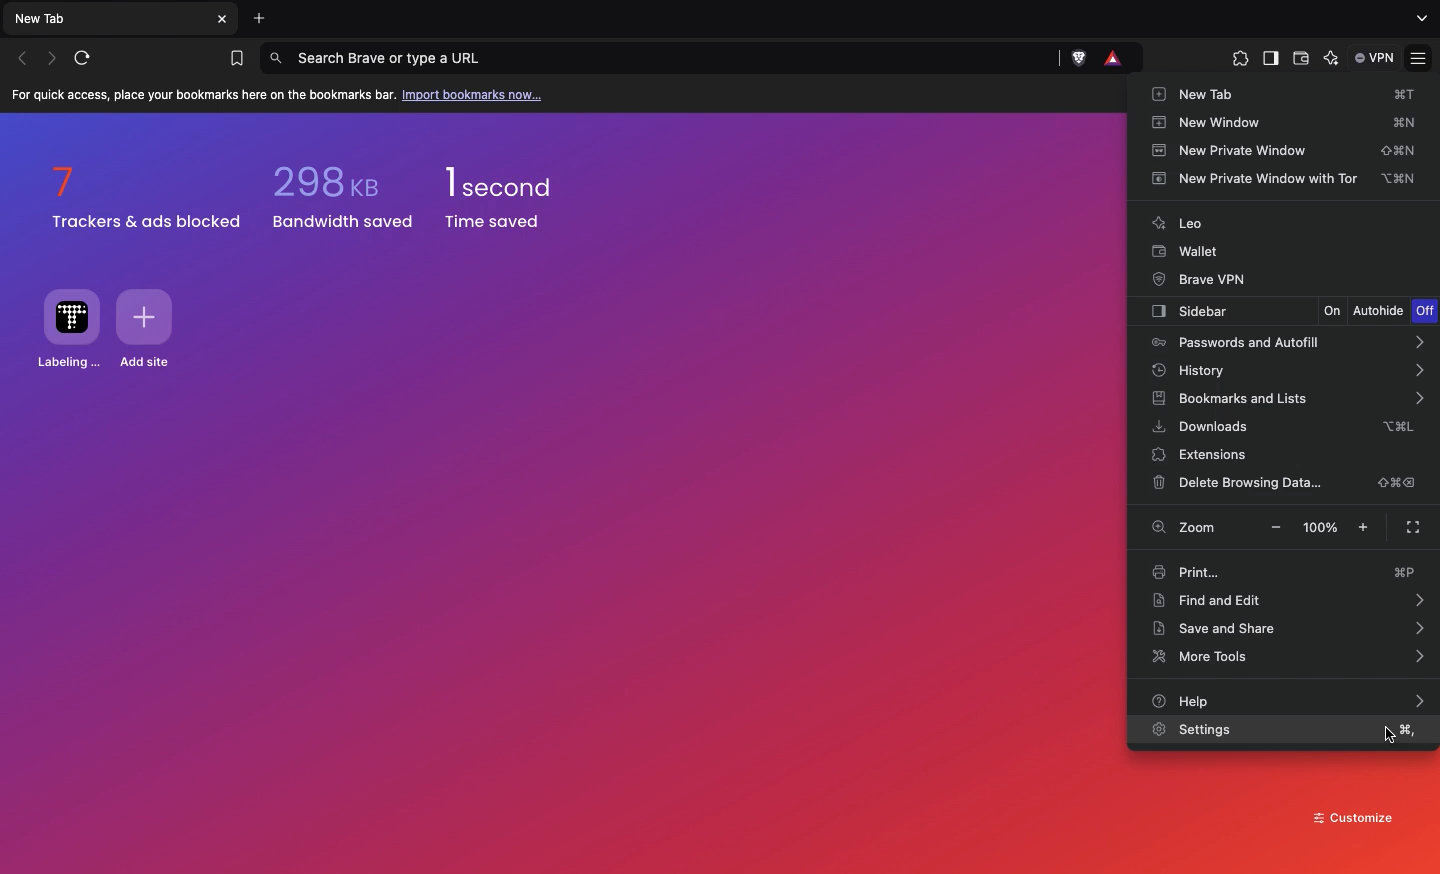 This screenshot has width=1440, height=874. What do you see at coordinates (1425, 312) in the screenshot?
I see `Off` at bounding box center [1425, 312].